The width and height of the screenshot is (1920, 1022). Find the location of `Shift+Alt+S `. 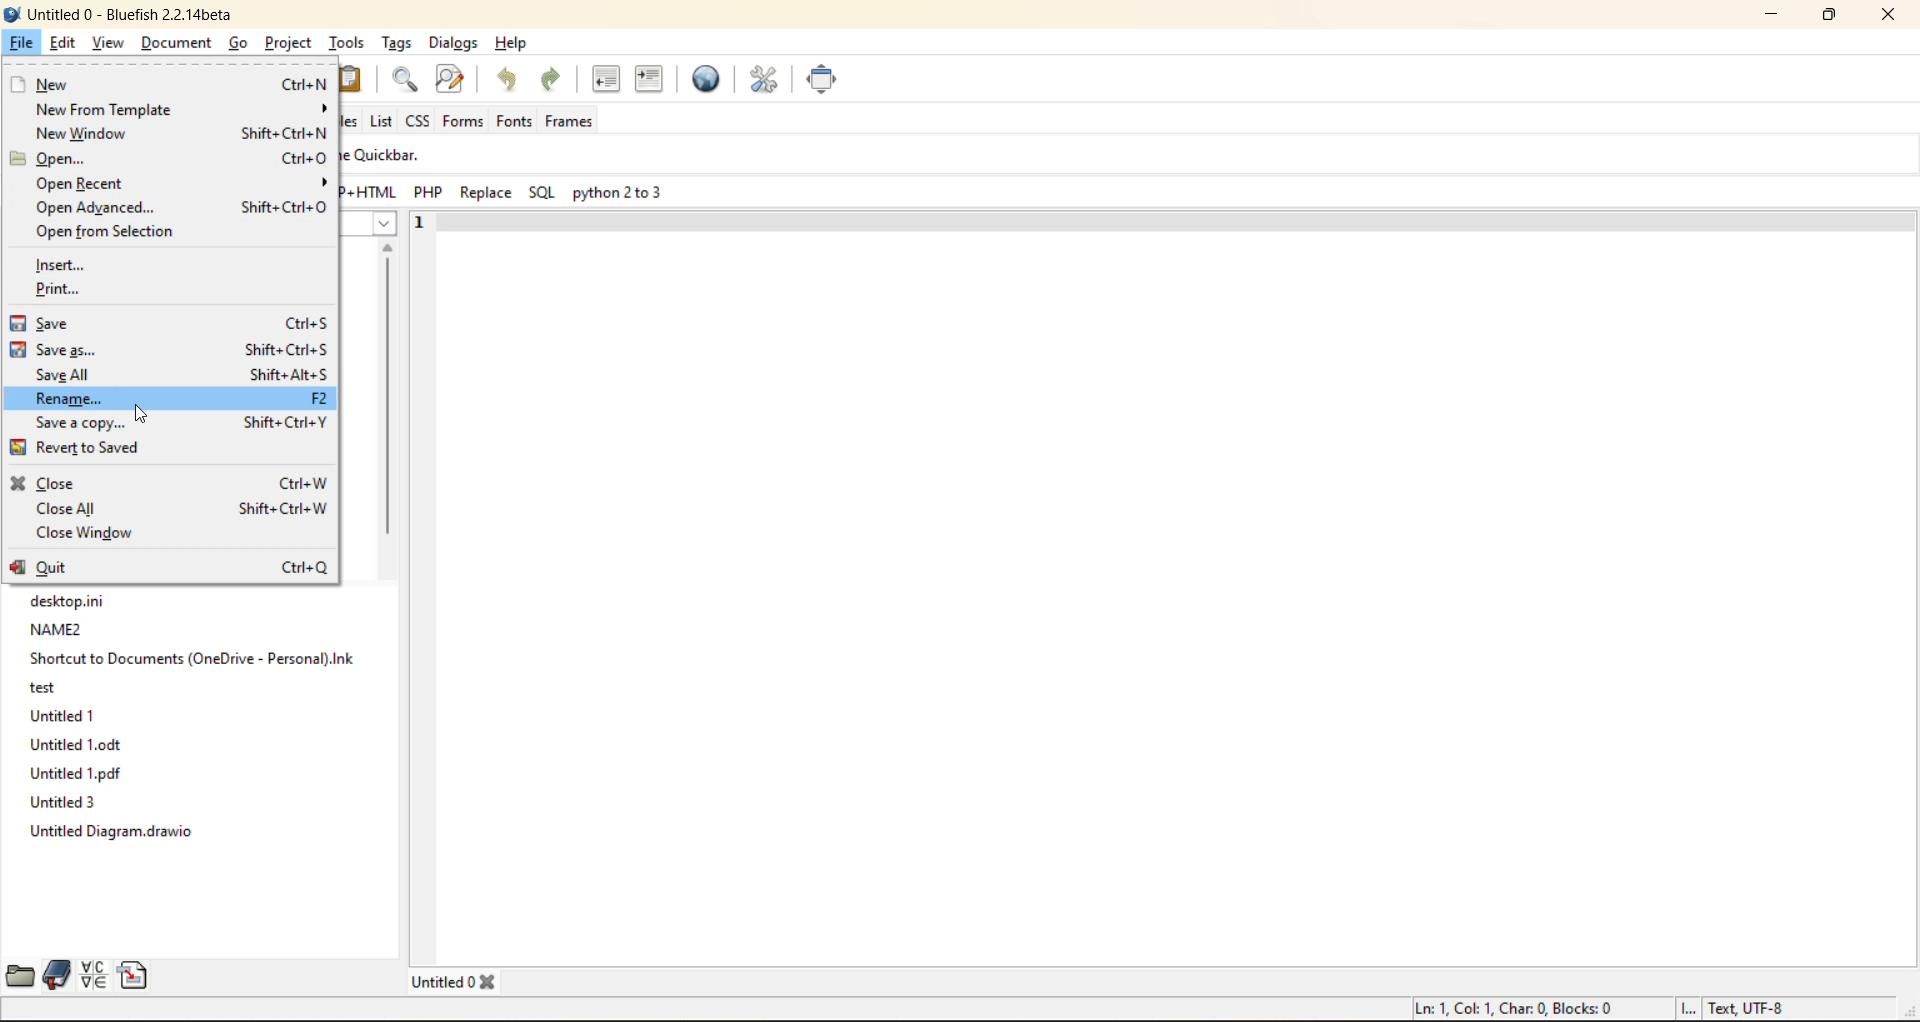

Shift+Alt+S  is located at coordinates (295, 372).